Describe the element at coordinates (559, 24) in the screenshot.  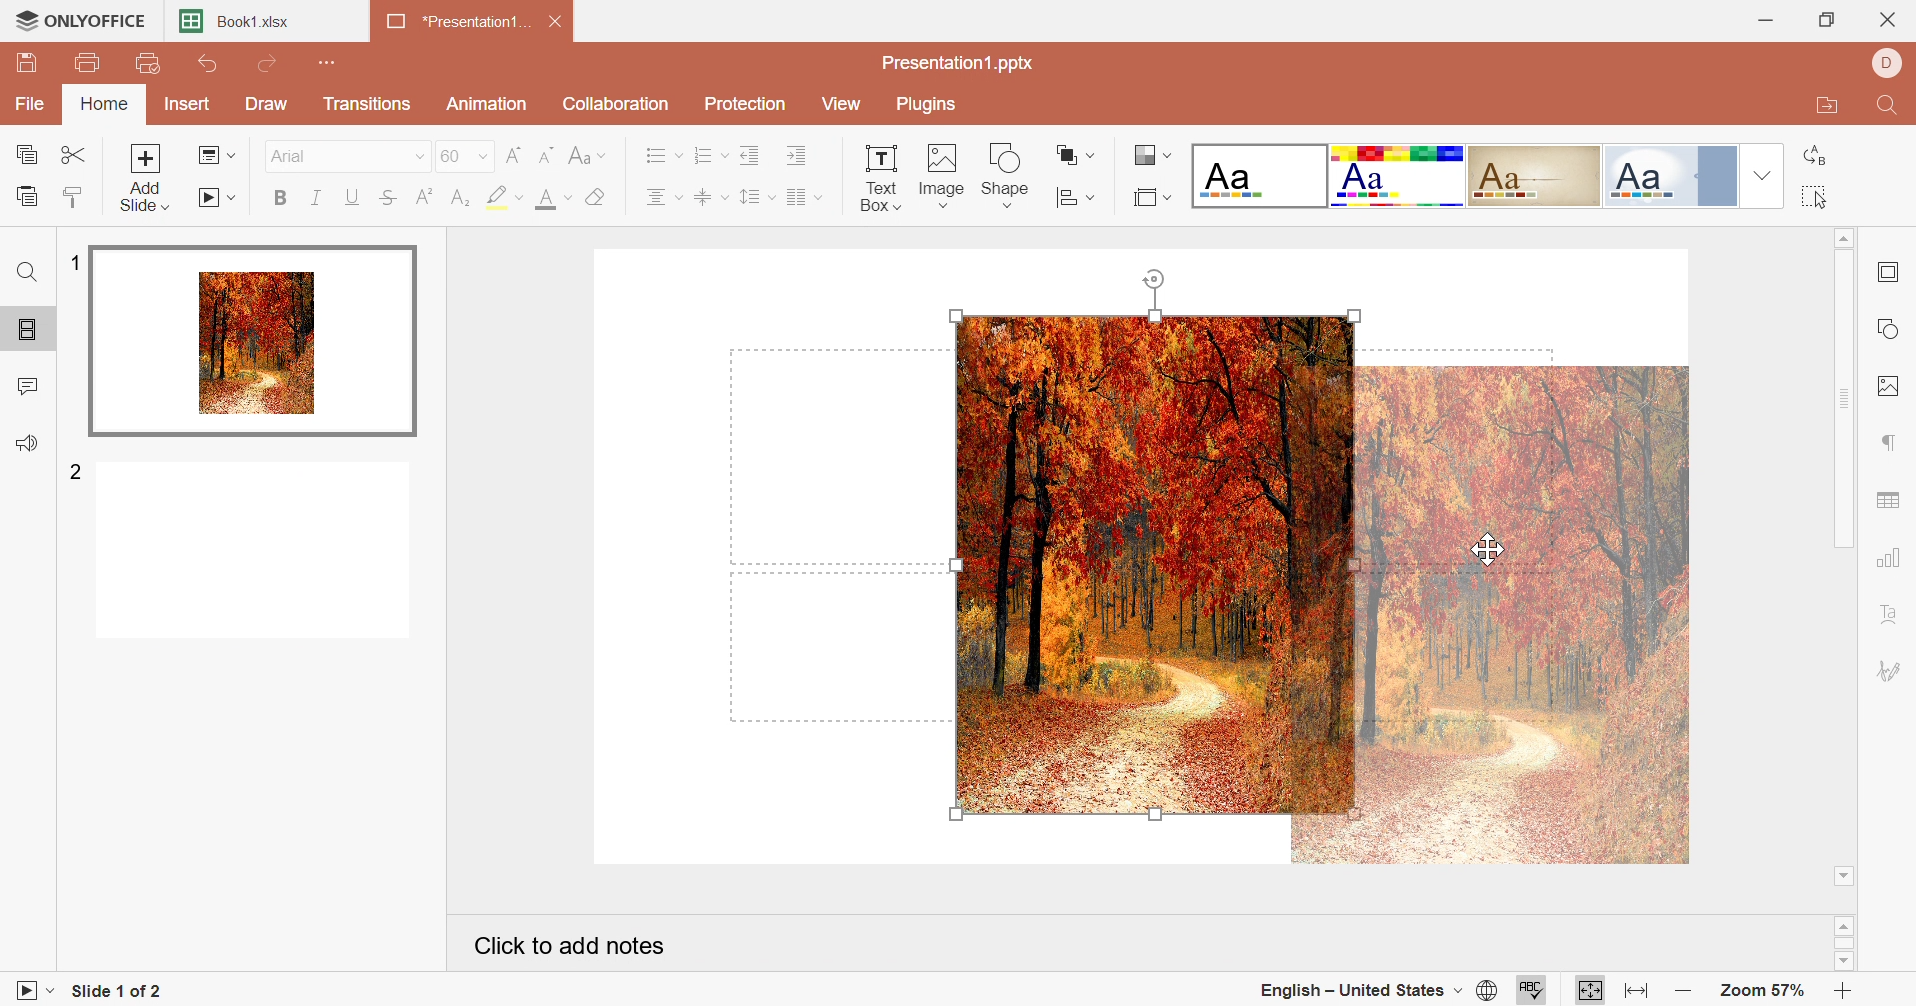
I see `Close` at that location.